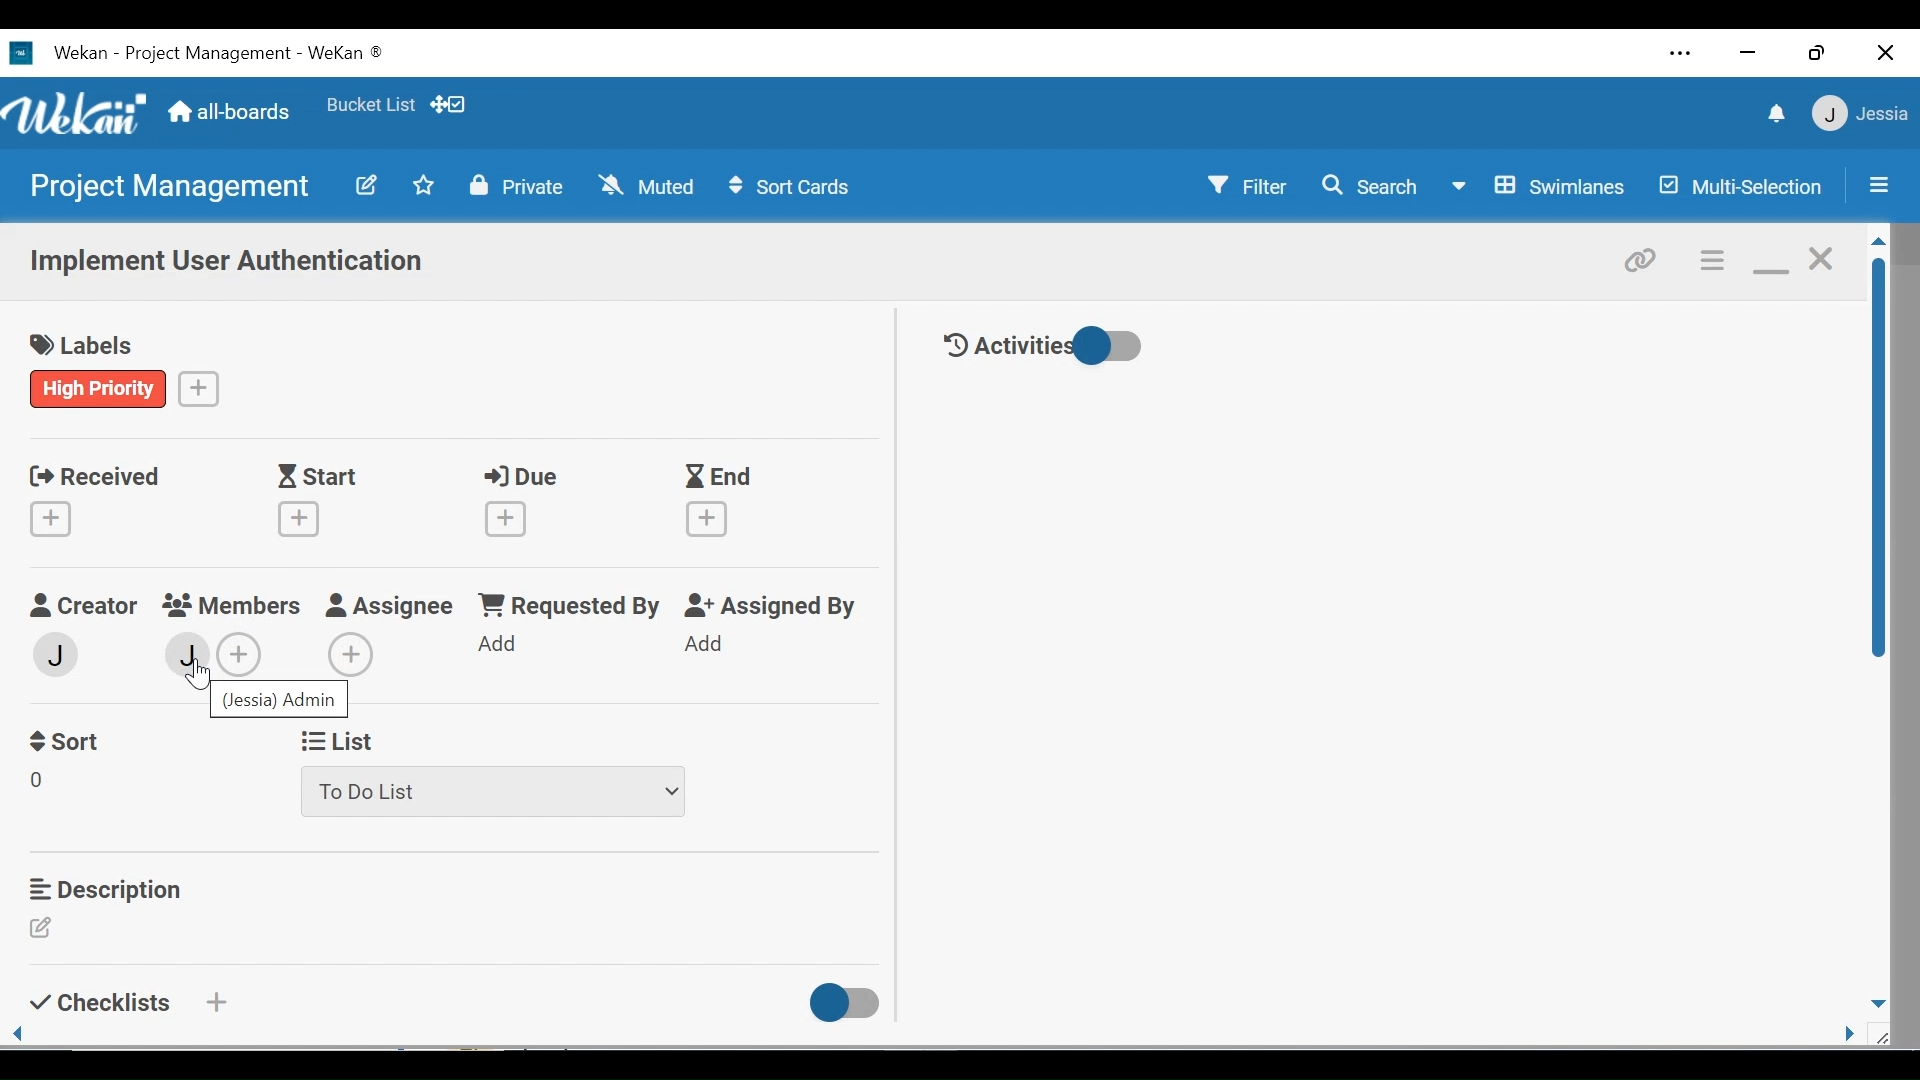 The image size is (1920, 1080). What do you see at coordinates (421, 187) in the screenshot?
I see `toggle favorites` at bounding box center [421, 187].